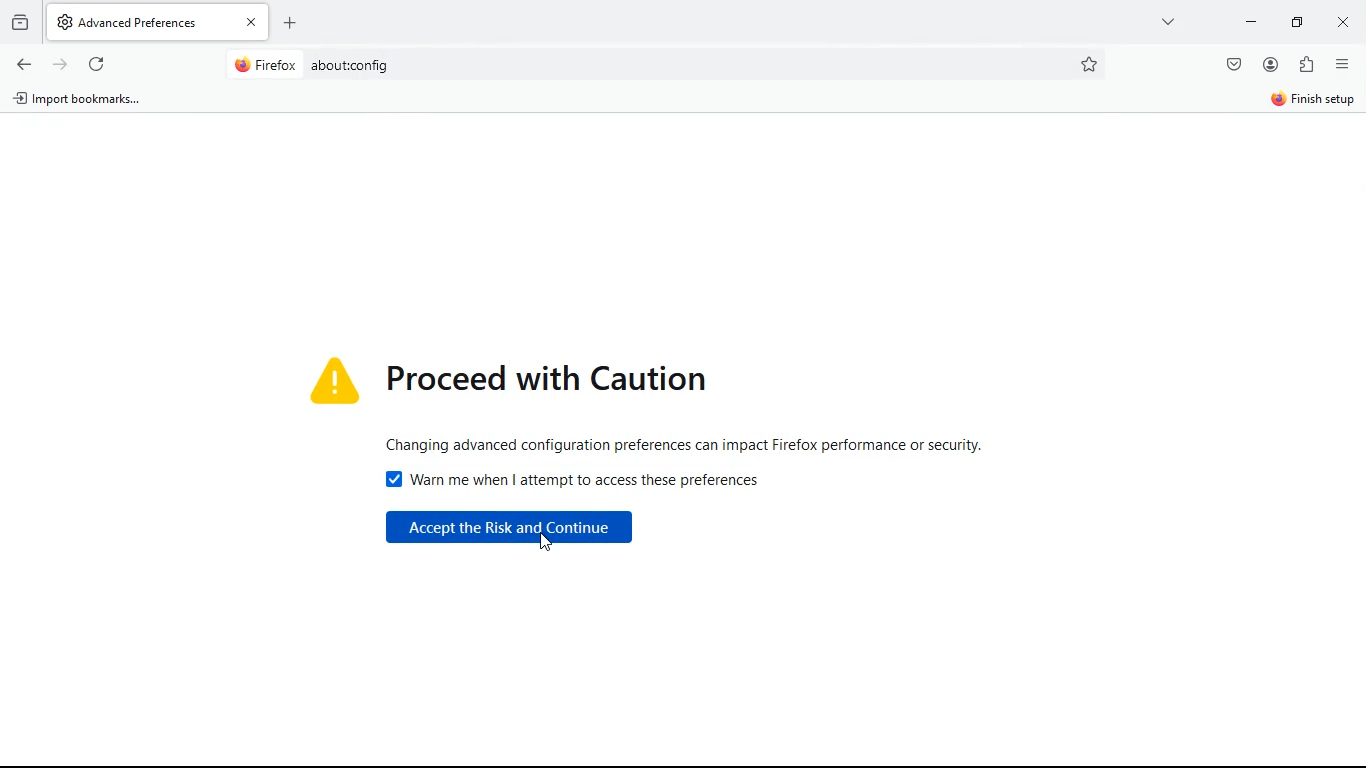 This screenshot has width=1366, height=768. Describe the element at coordinates (585, 479) in the screenshot. I see `warn` at that location.